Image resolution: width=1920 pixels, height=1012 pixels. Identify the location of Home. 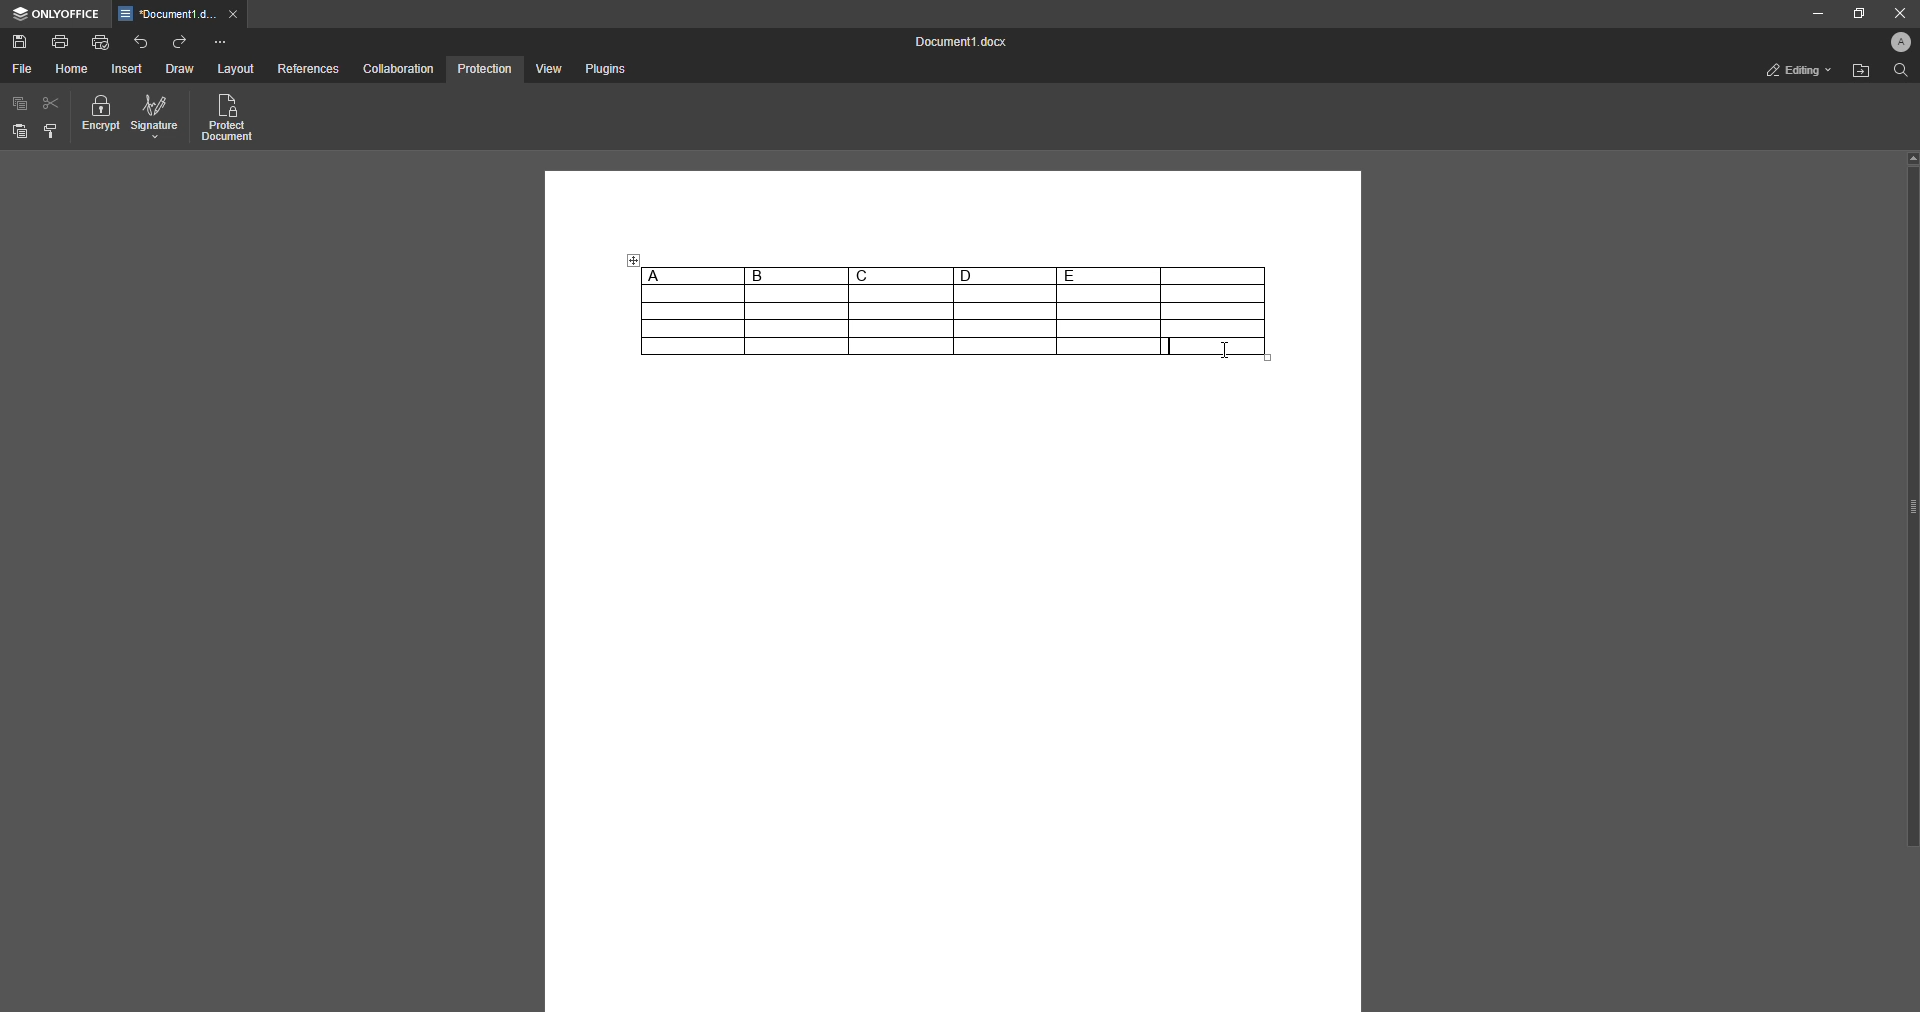
(73, 69).